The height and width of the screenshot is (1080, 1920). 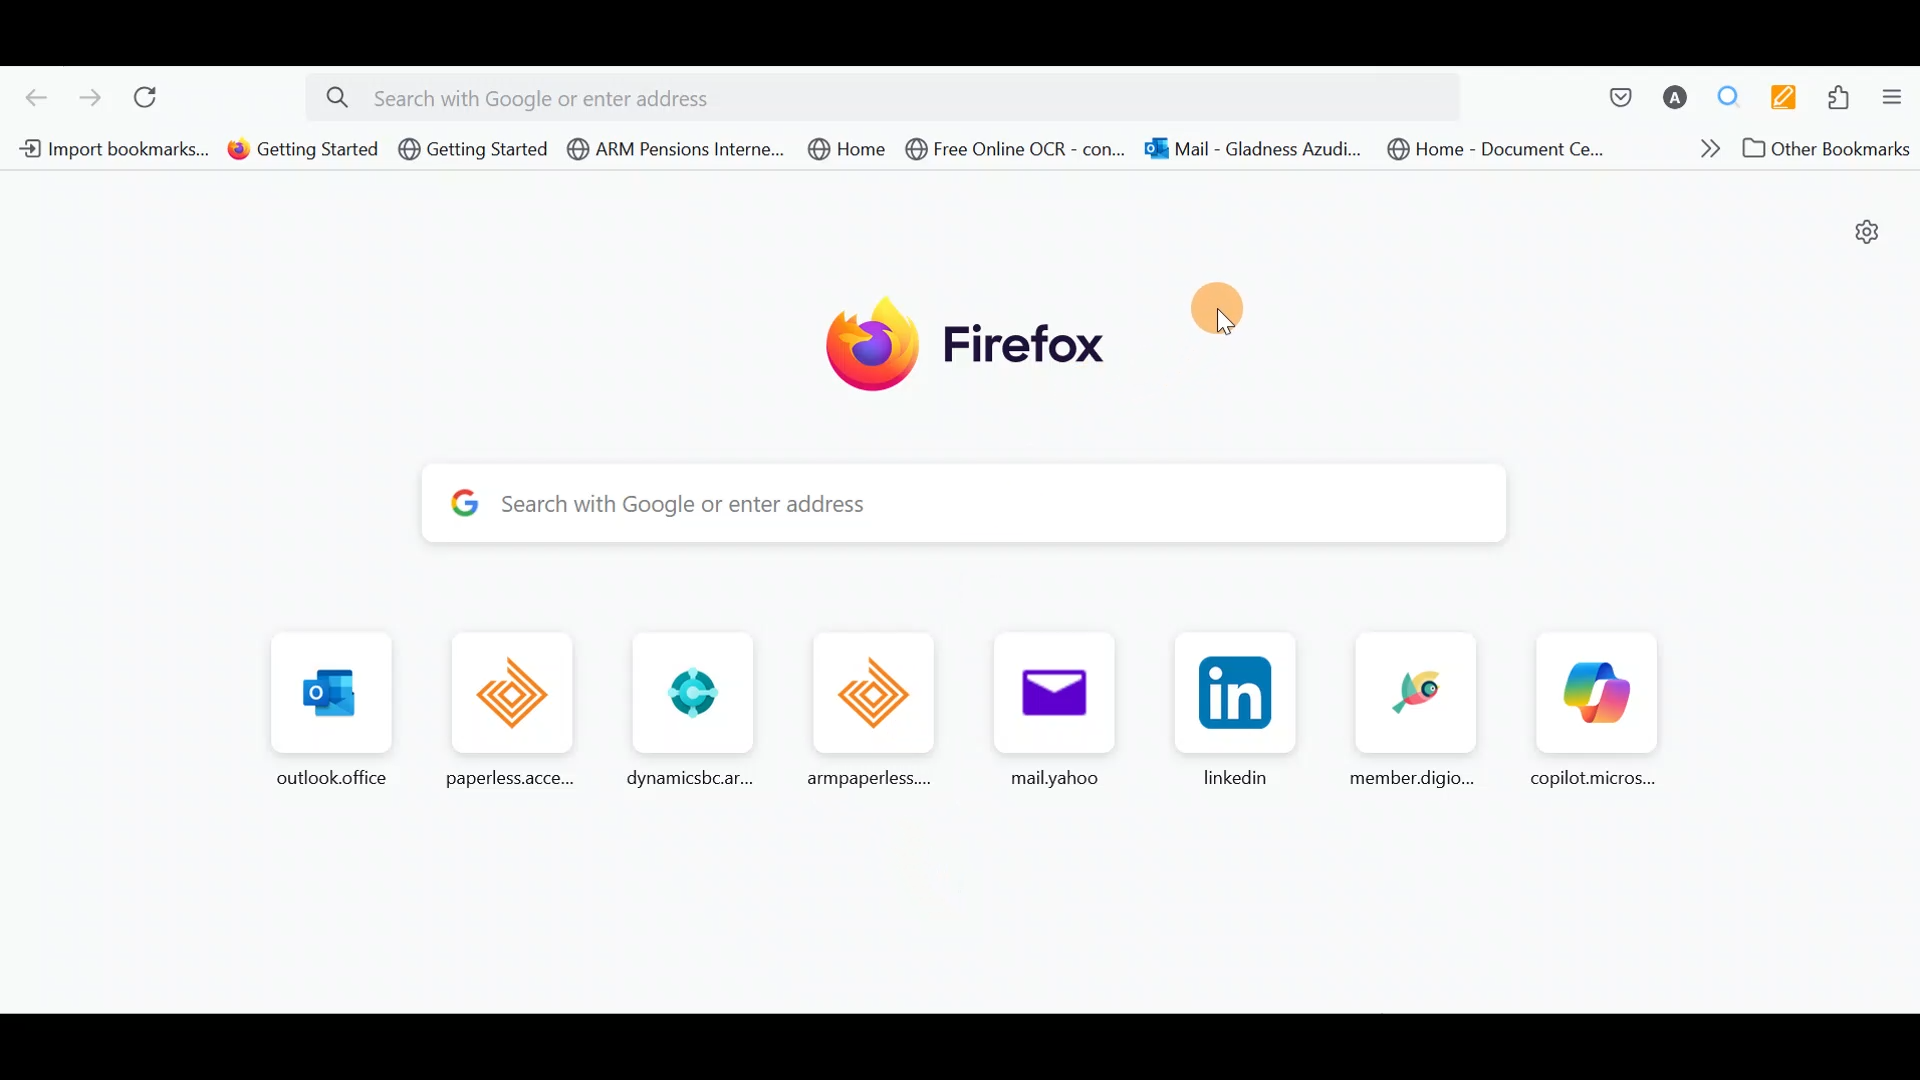 I want to click on Open application menu, so click(x=1897, y=101).